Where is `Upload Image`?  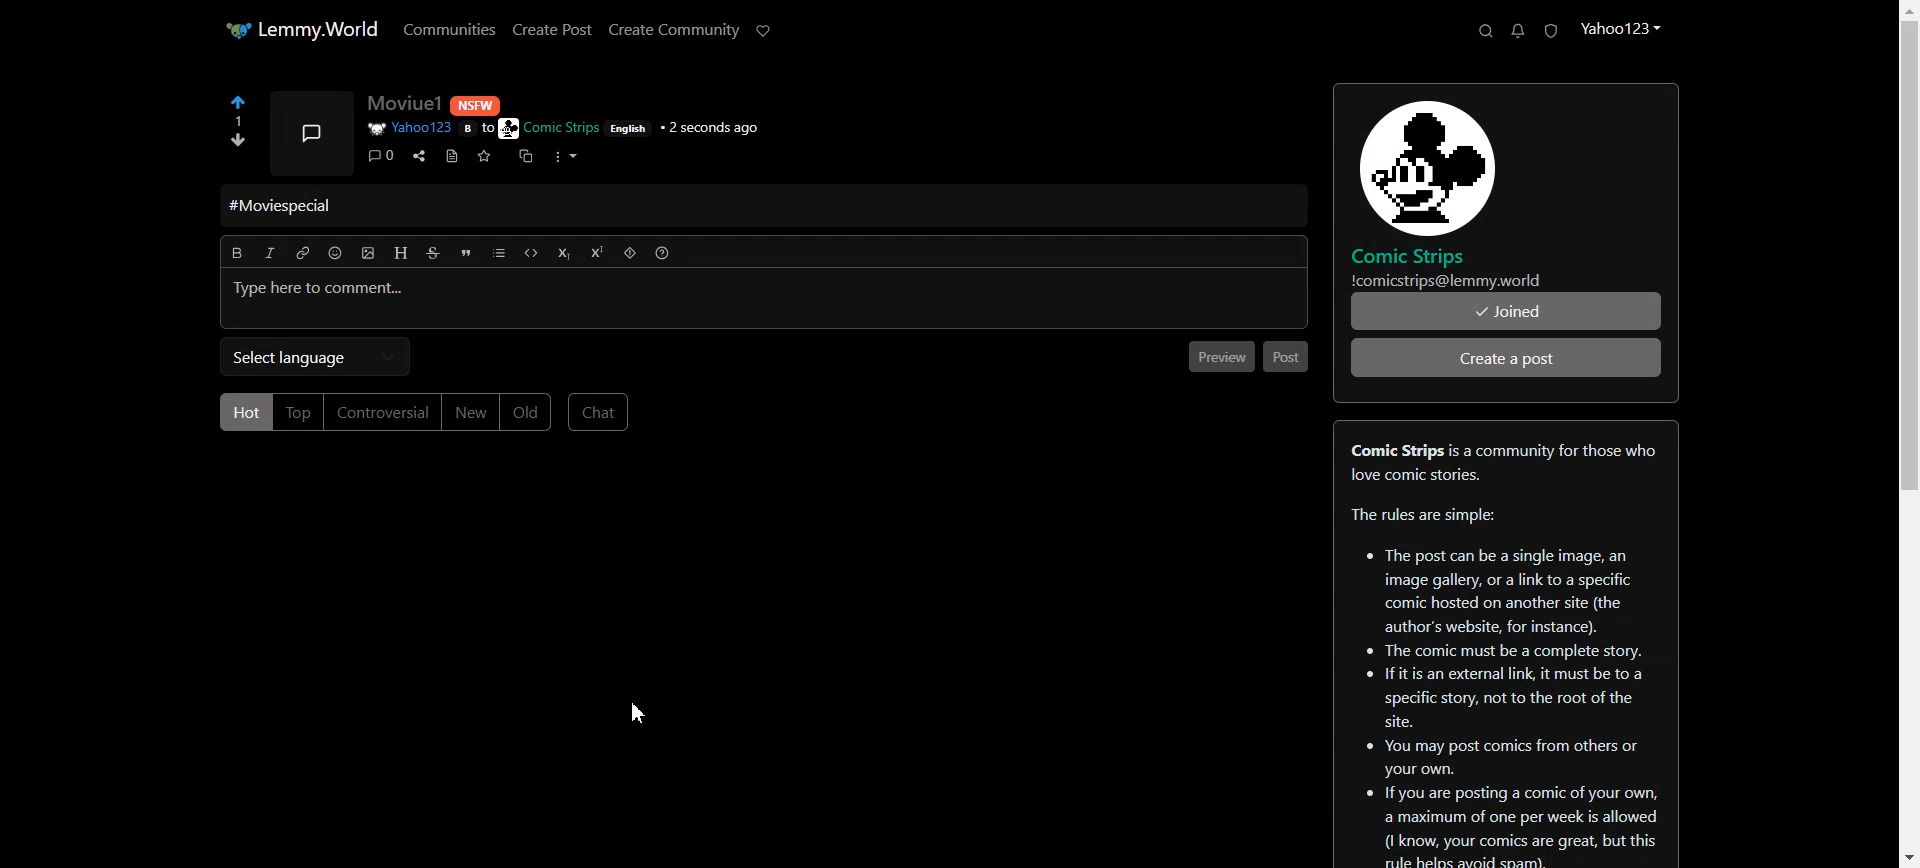 Upload Image is located at coordinates (367, 254).